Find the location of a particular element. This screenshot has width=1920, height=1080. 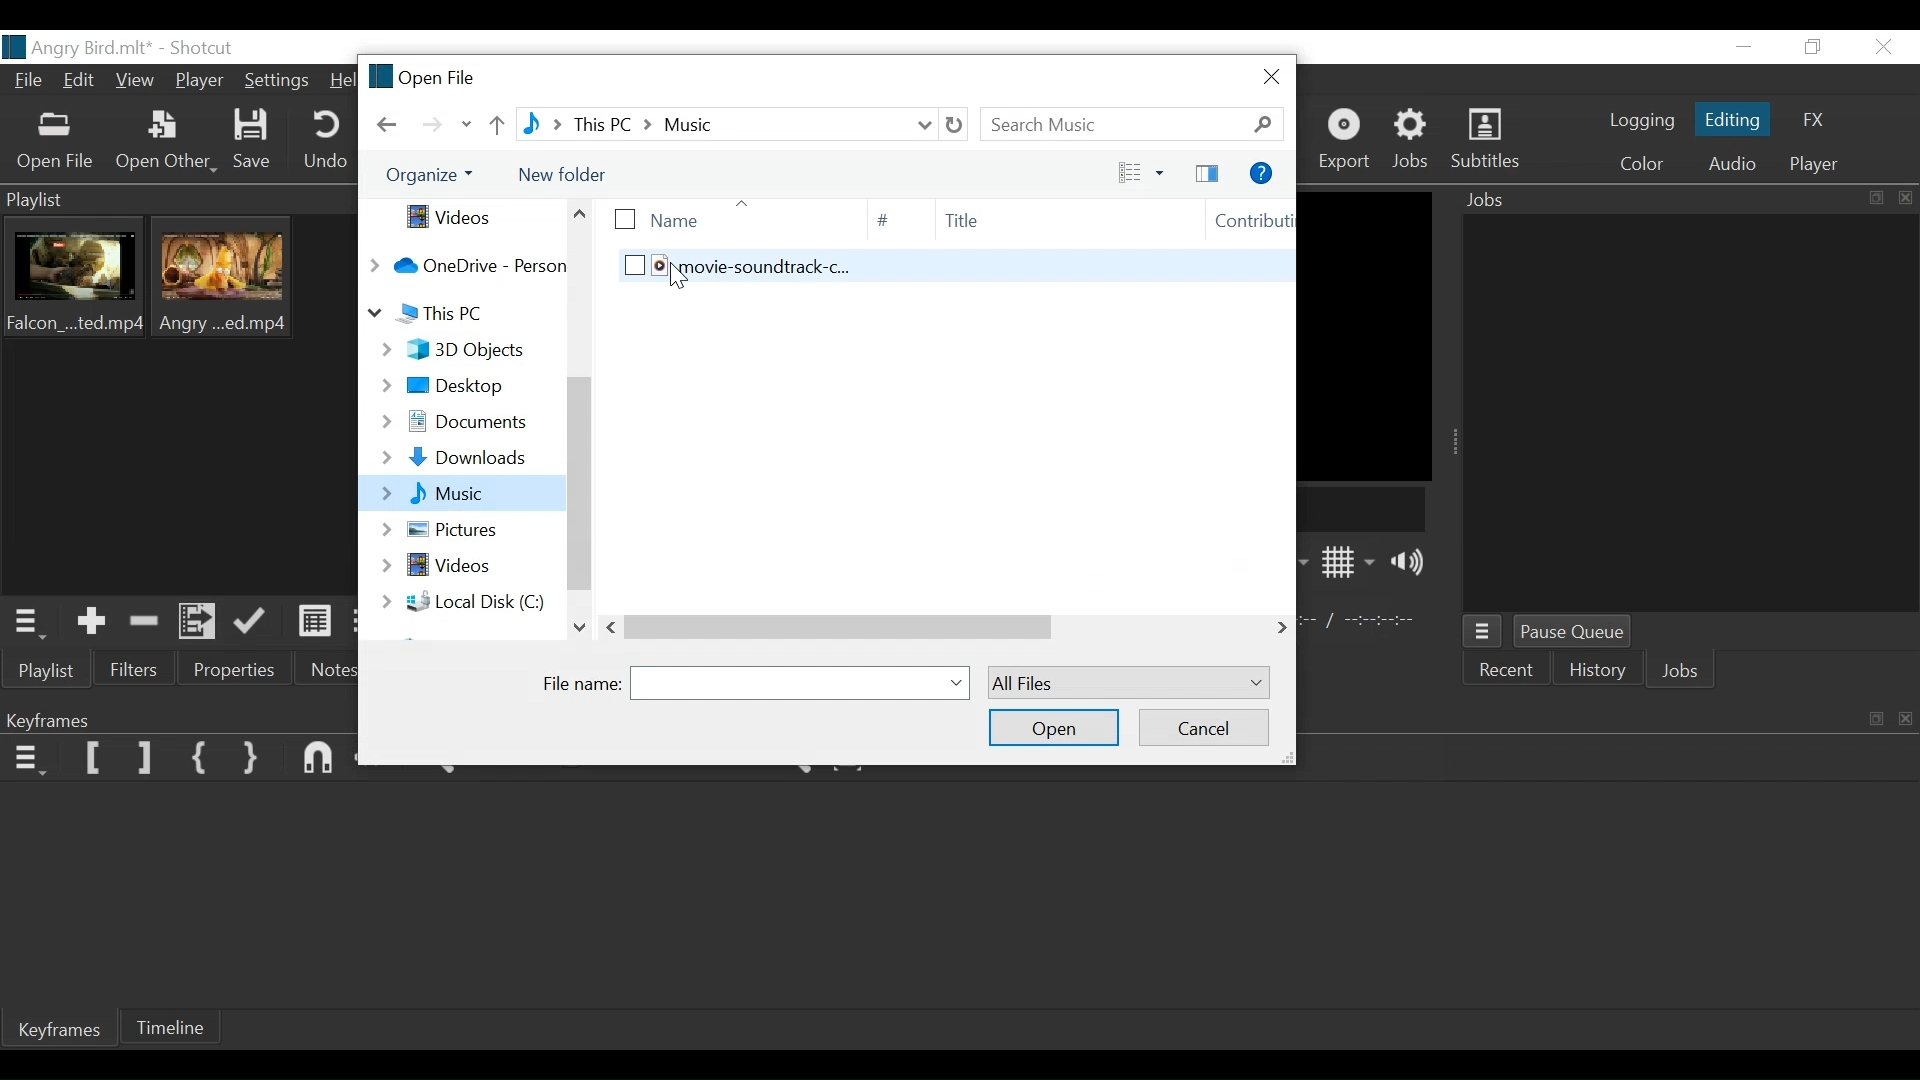

Organize is located at coordinates (430, 176).